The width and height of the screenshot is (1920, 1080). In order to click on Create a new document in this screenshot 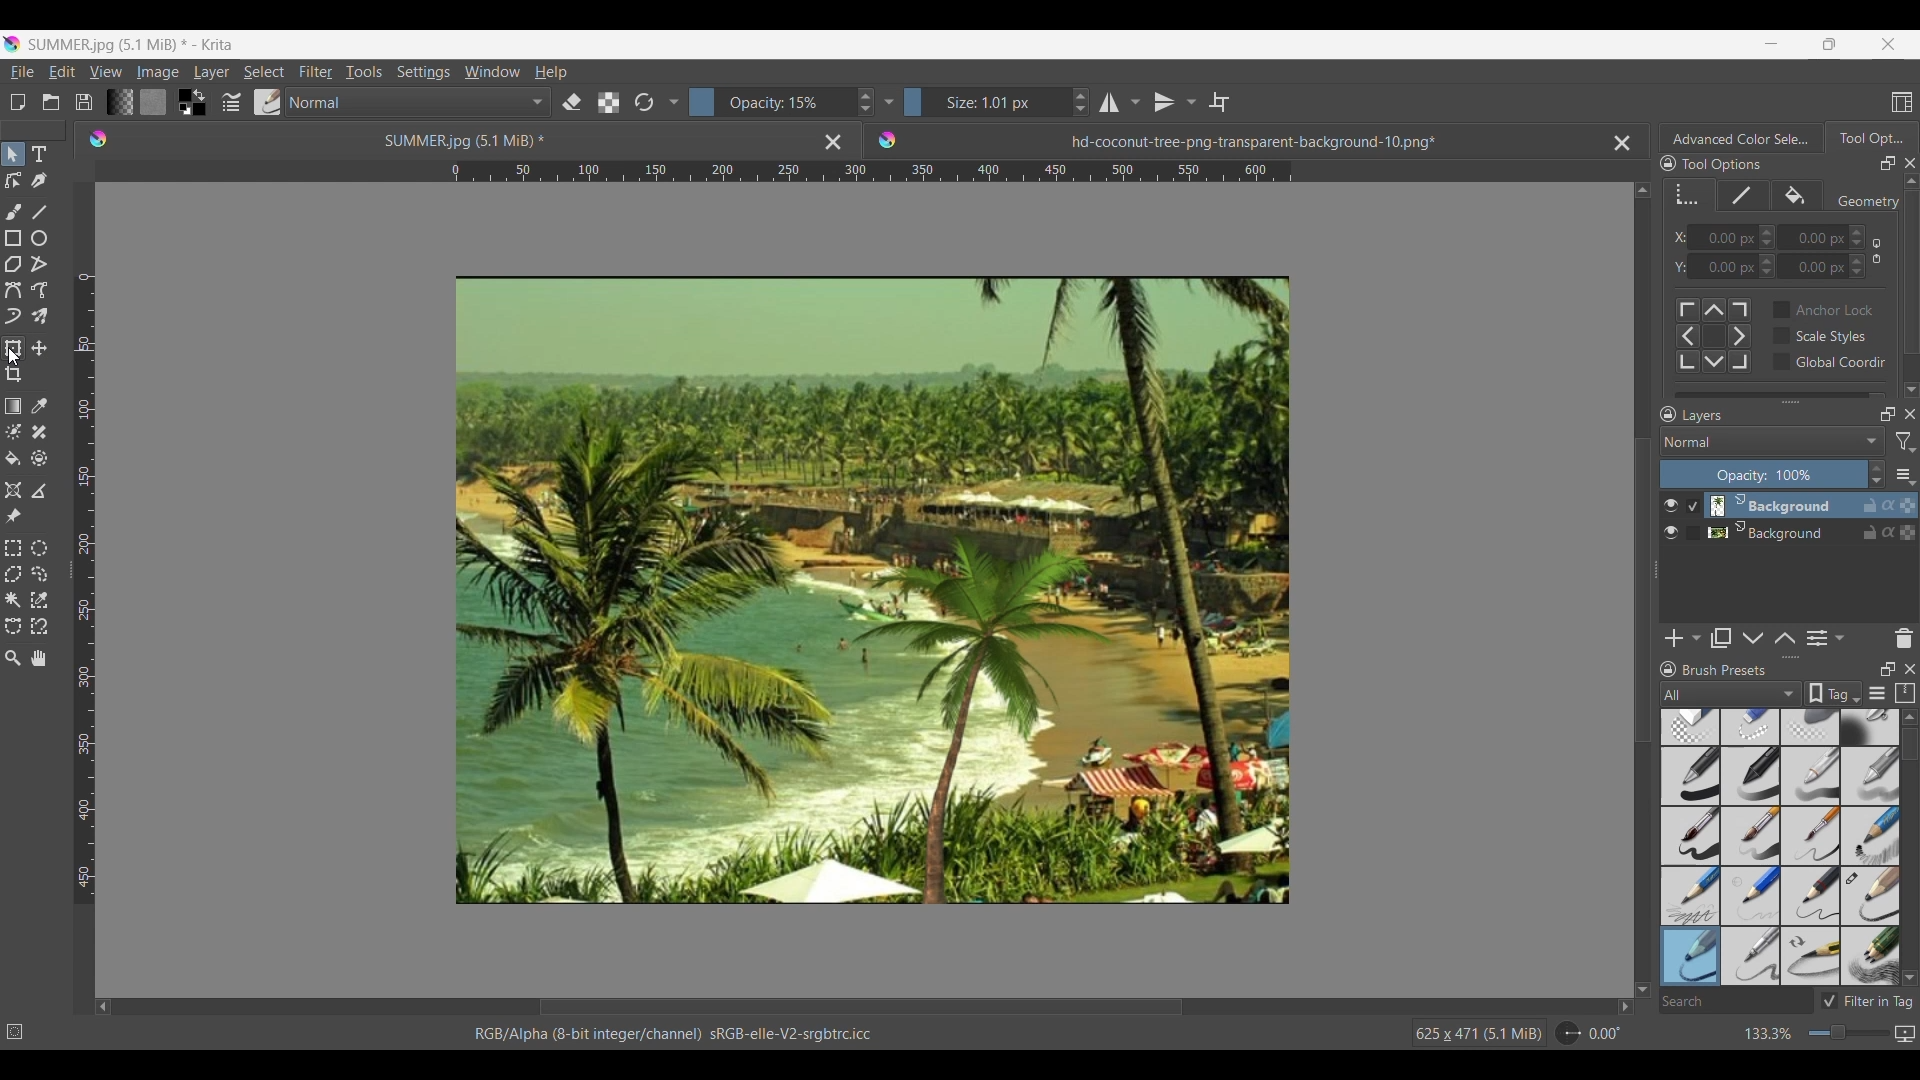, I will do `click(17, 102)`.